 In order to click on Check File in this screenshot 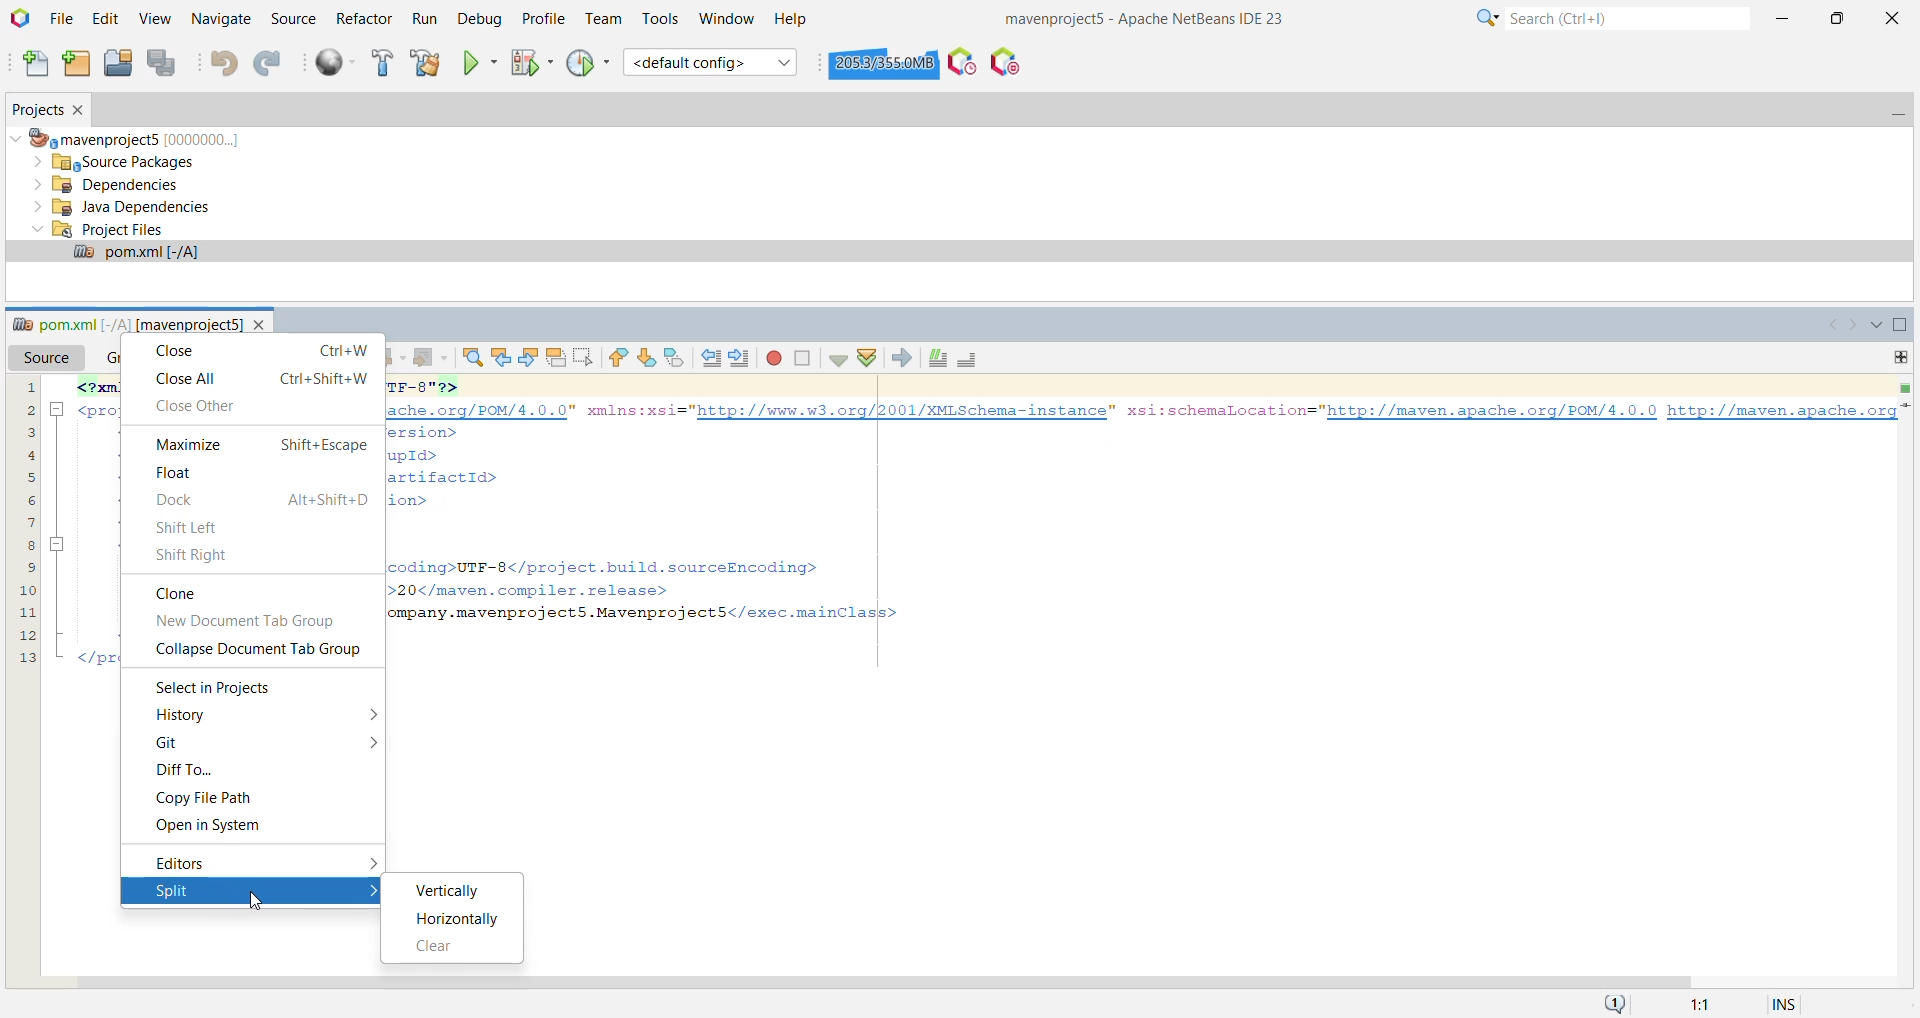, I will do `click(838, 361)`.